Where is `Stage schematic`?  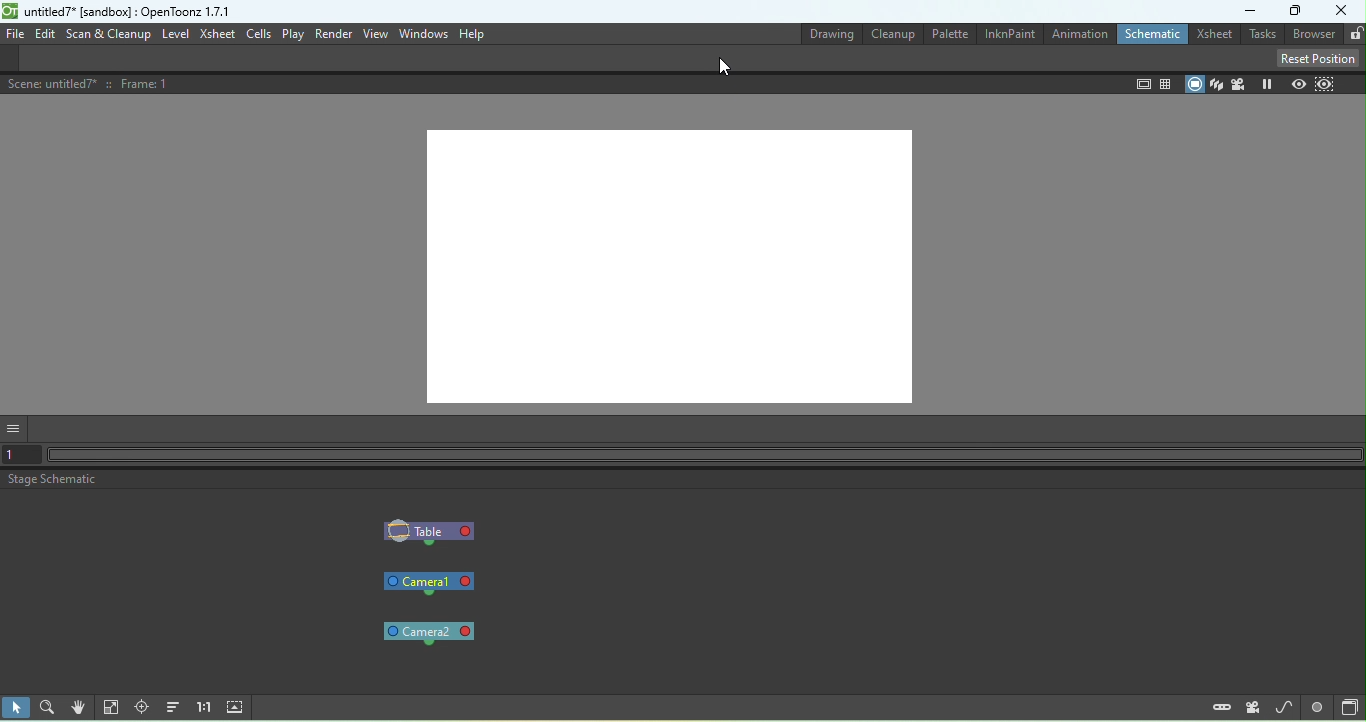 Stage schematic is located at coordinates (53, 480).